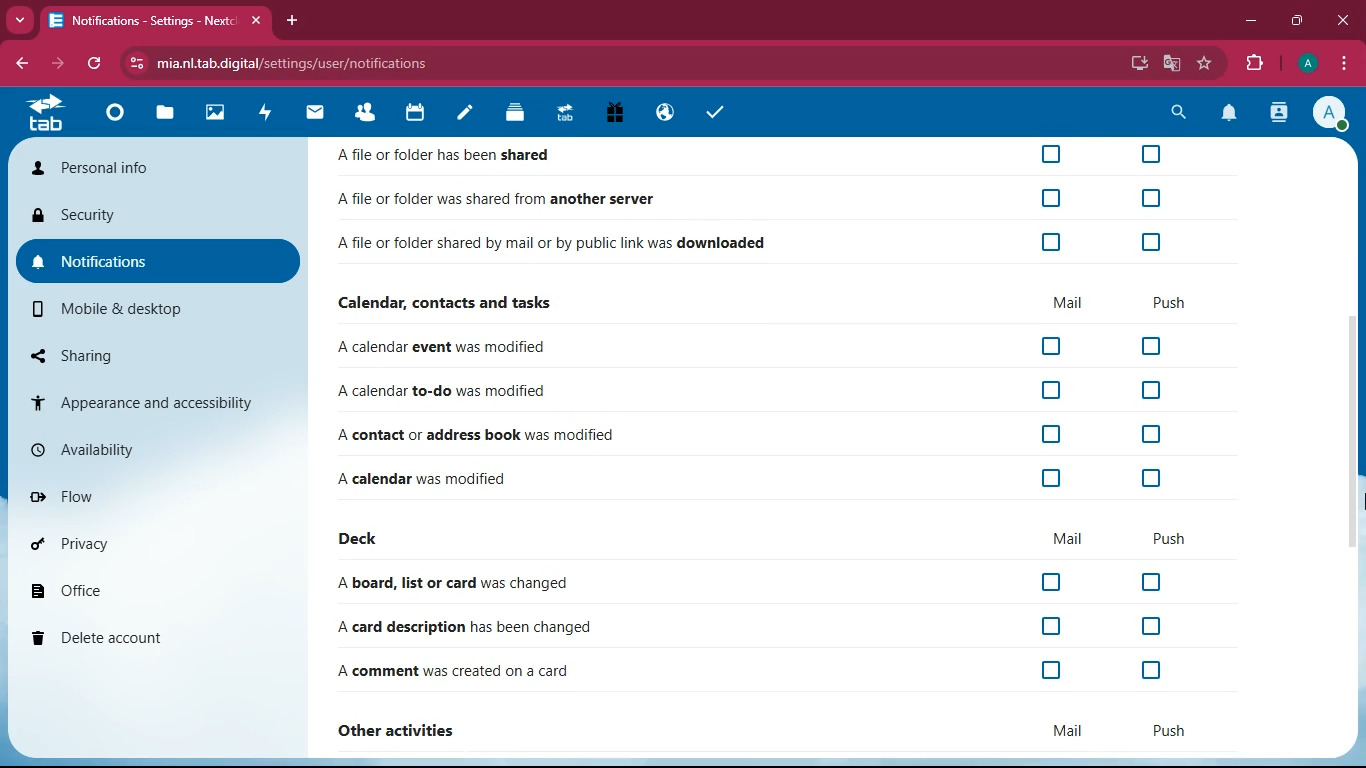 The width and height of the screenshot is (1366, 768). I want to click on Notifications- Settings - Next:, so click(140, 21).